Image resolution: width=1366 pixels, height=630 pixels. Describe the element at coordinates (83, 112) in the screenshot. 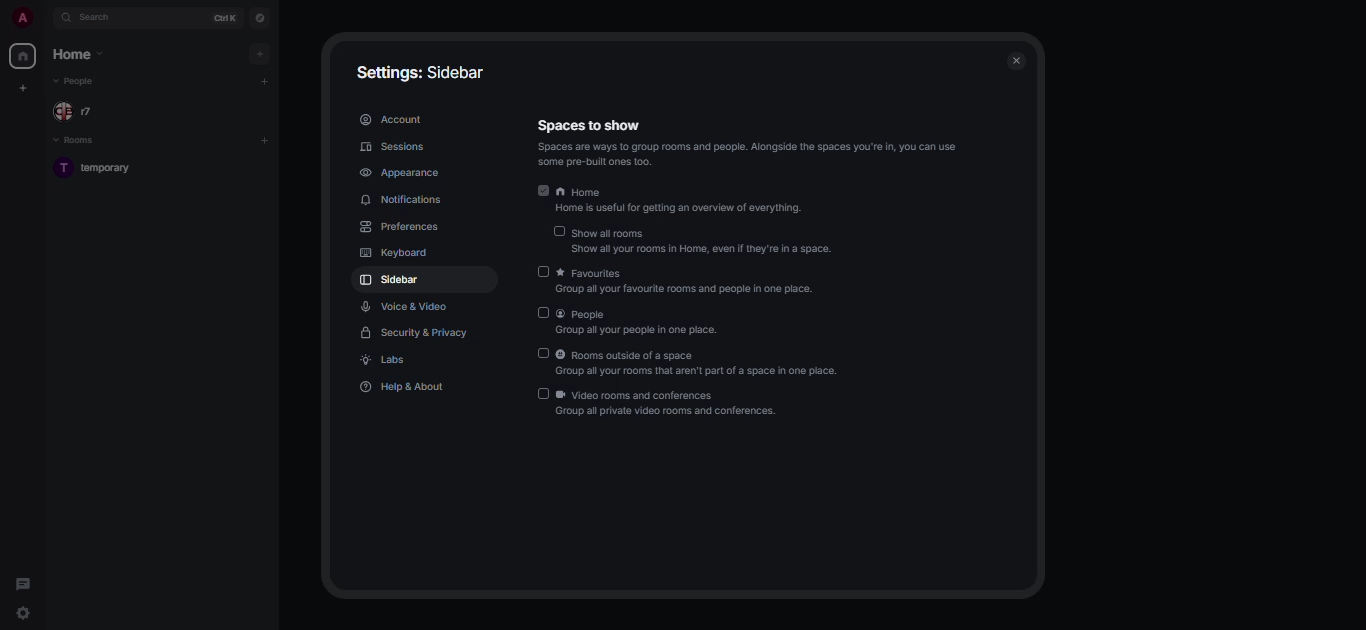

I see `people` at that location.